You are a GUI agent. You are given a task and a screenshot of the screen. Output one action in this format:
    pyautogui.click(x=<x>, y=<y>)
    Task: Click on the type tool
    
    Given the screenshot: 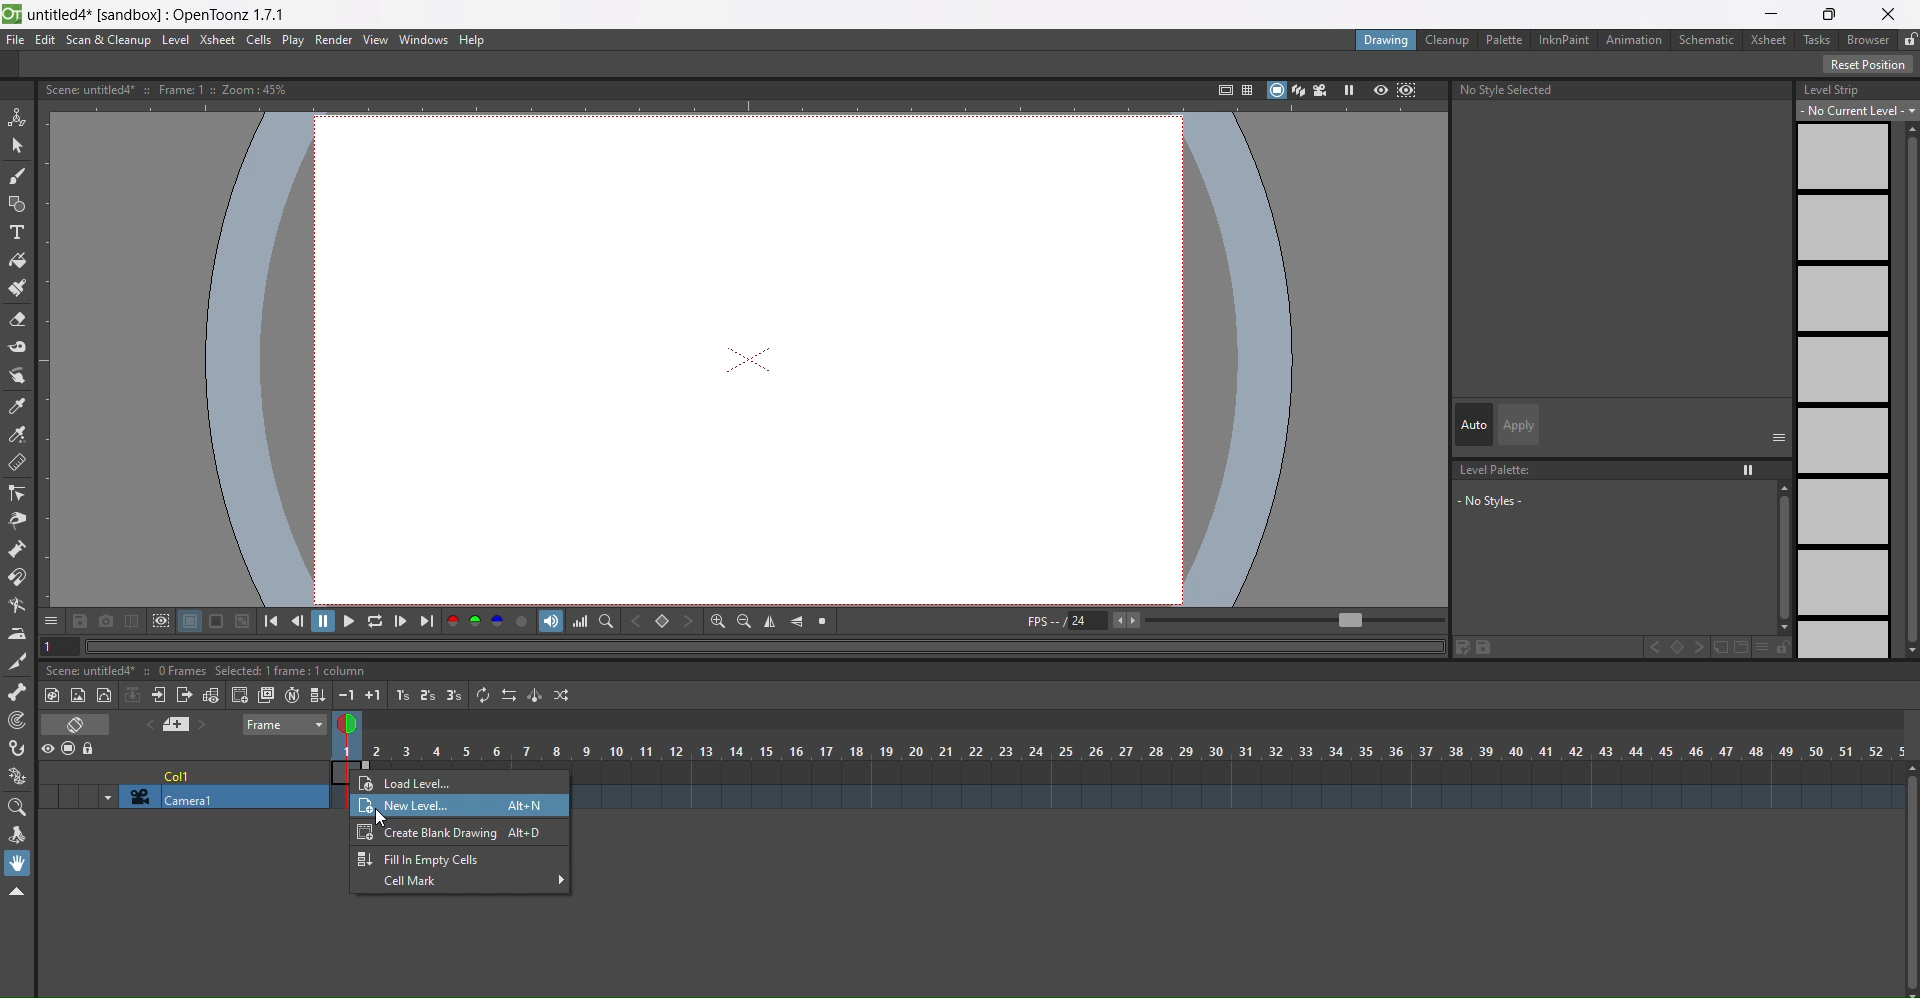 What is the action you would take?
    pyautogui.click(x=16, y=233)
    